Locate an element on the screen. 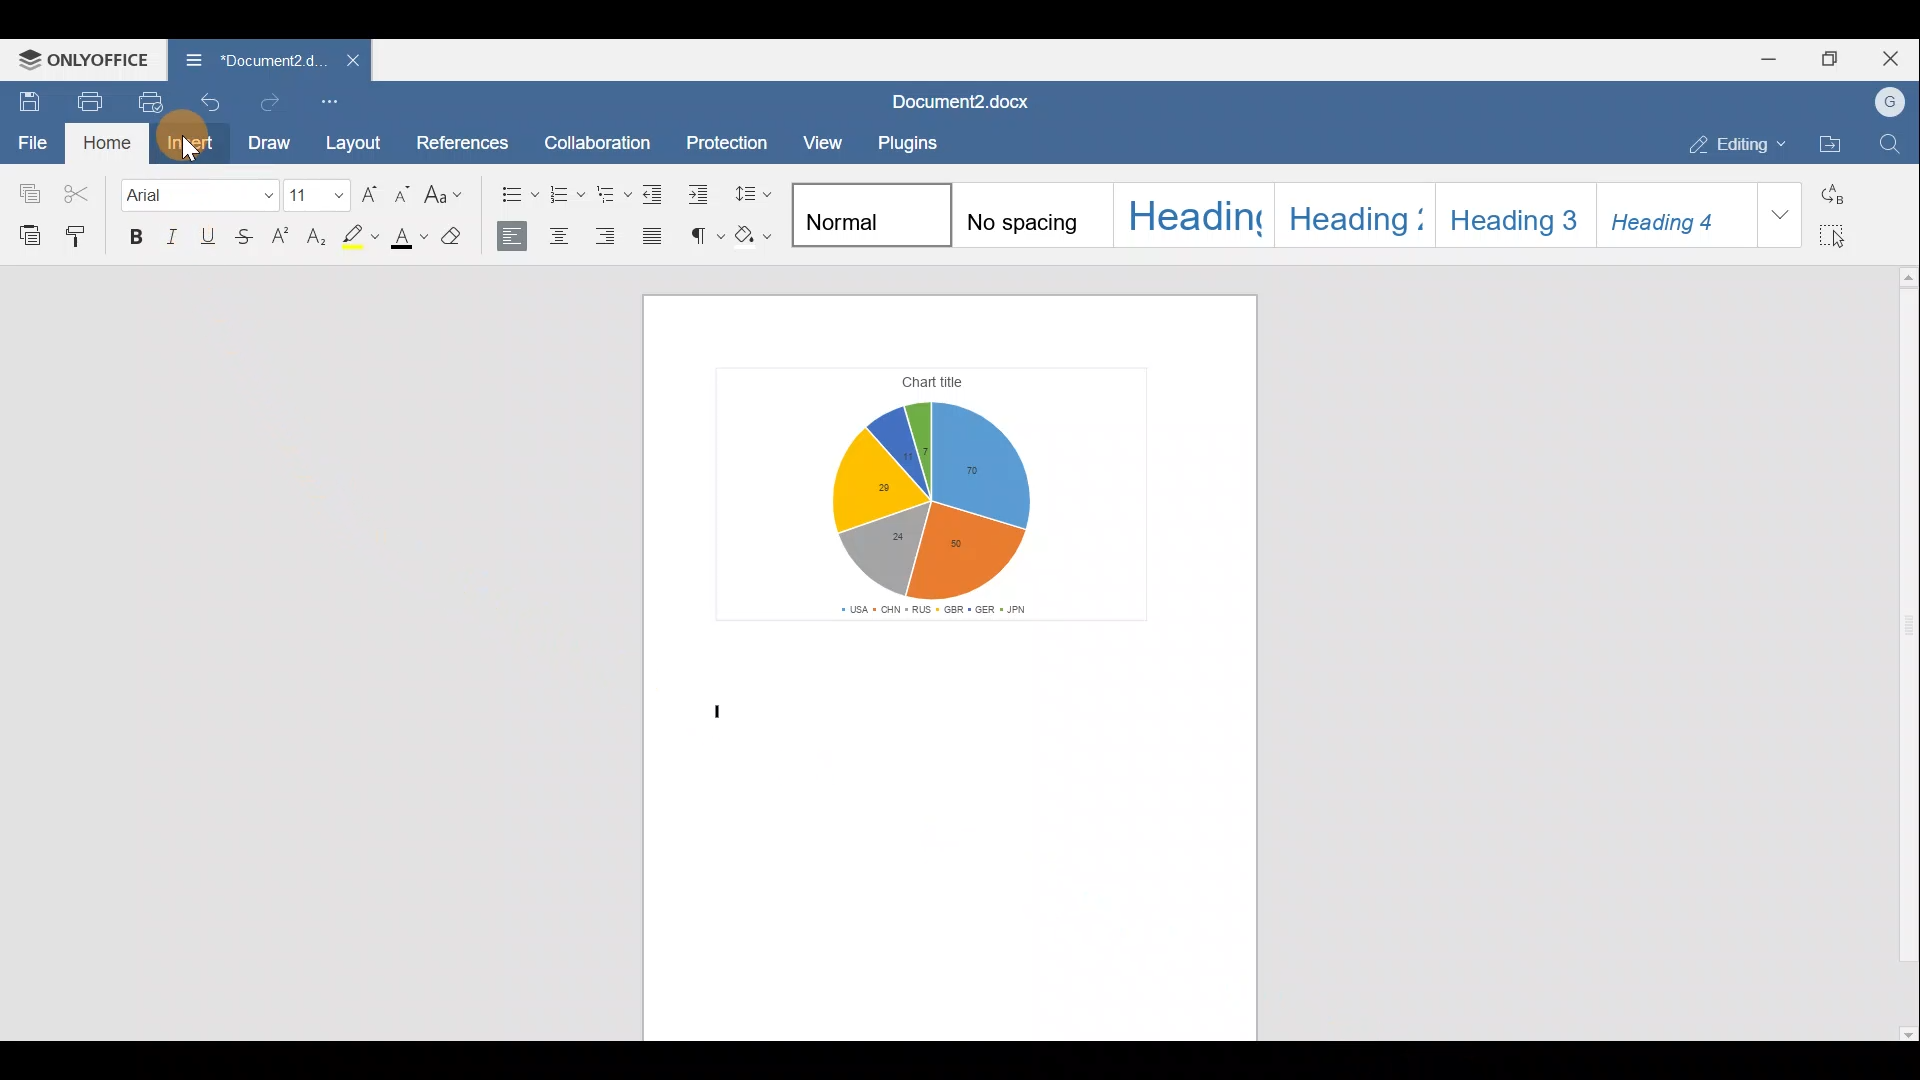 Image resolution: width=1920 pixels, height=1080 pixels. Font name is located at coordinates (198, 194).